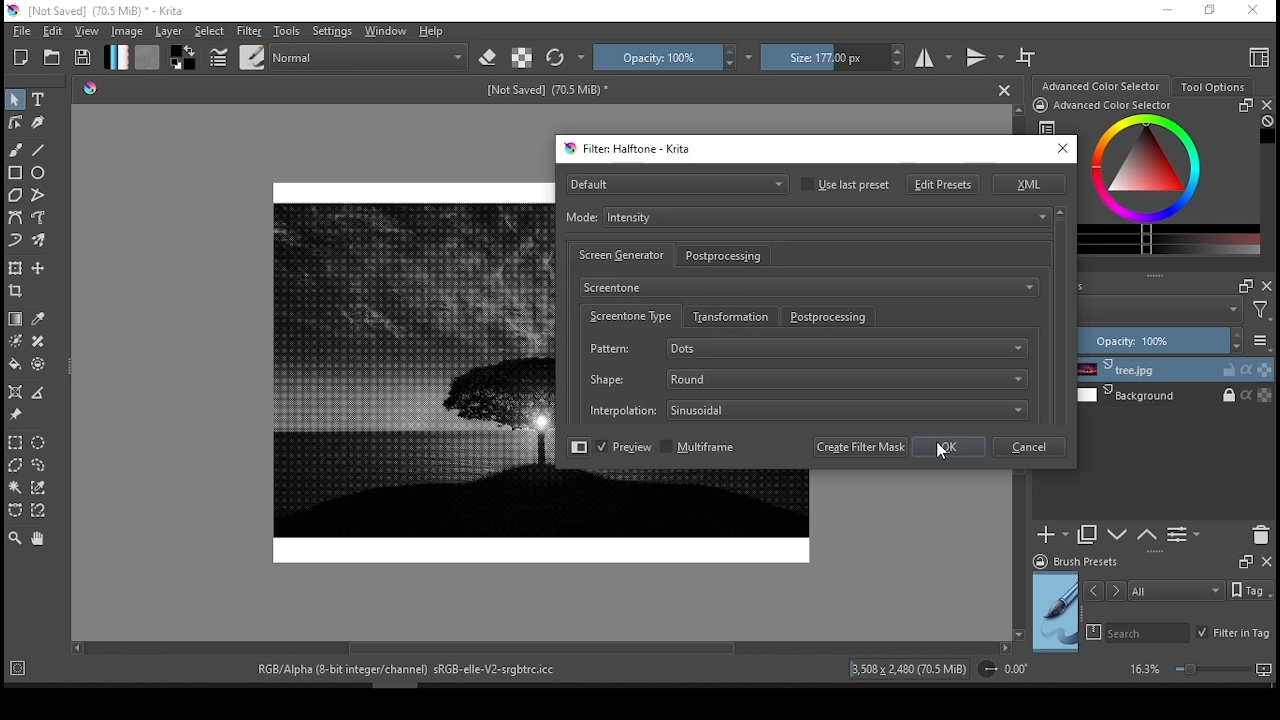 The height and width of the screenshot is (720, 1280). I want to click on dynamic brush tool, so click(16, 241).